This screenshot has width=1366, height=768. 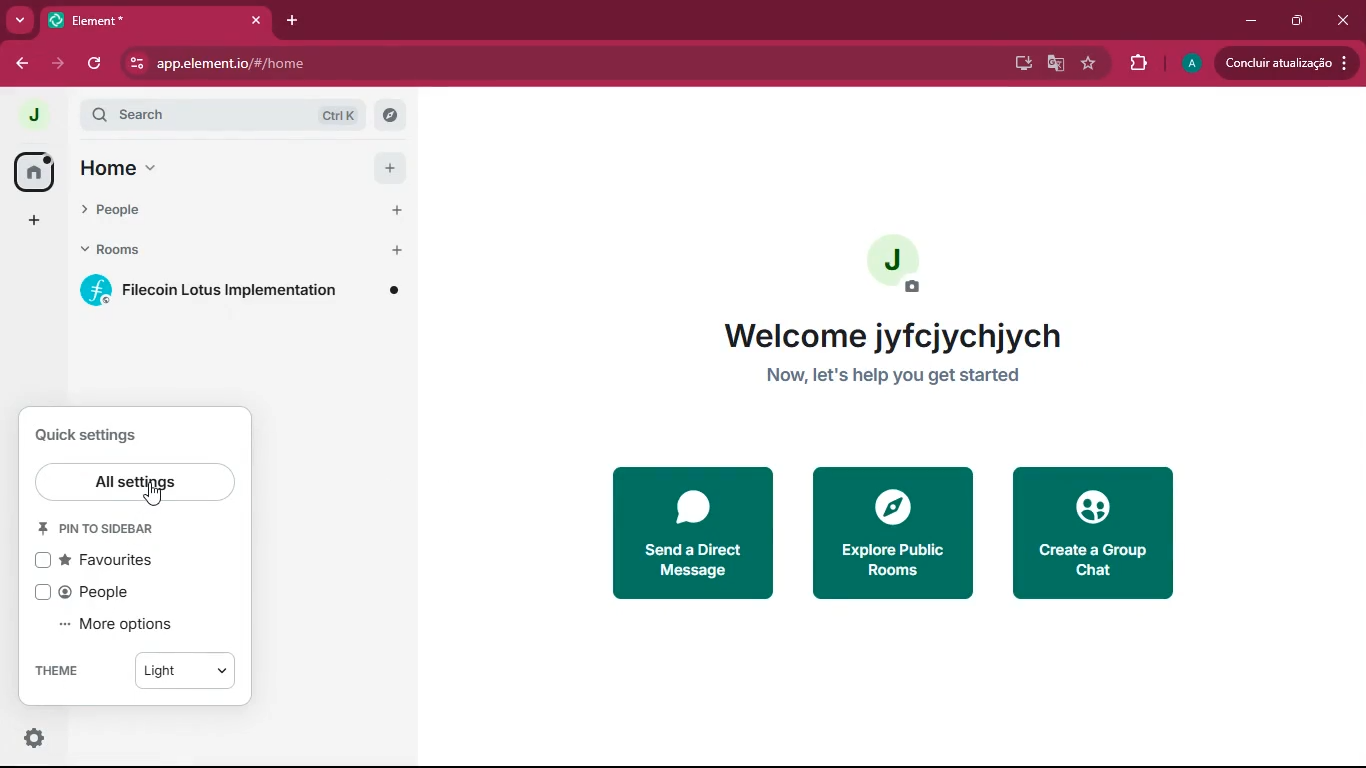 I want to click on google translate, so click(x=1054, y=66).